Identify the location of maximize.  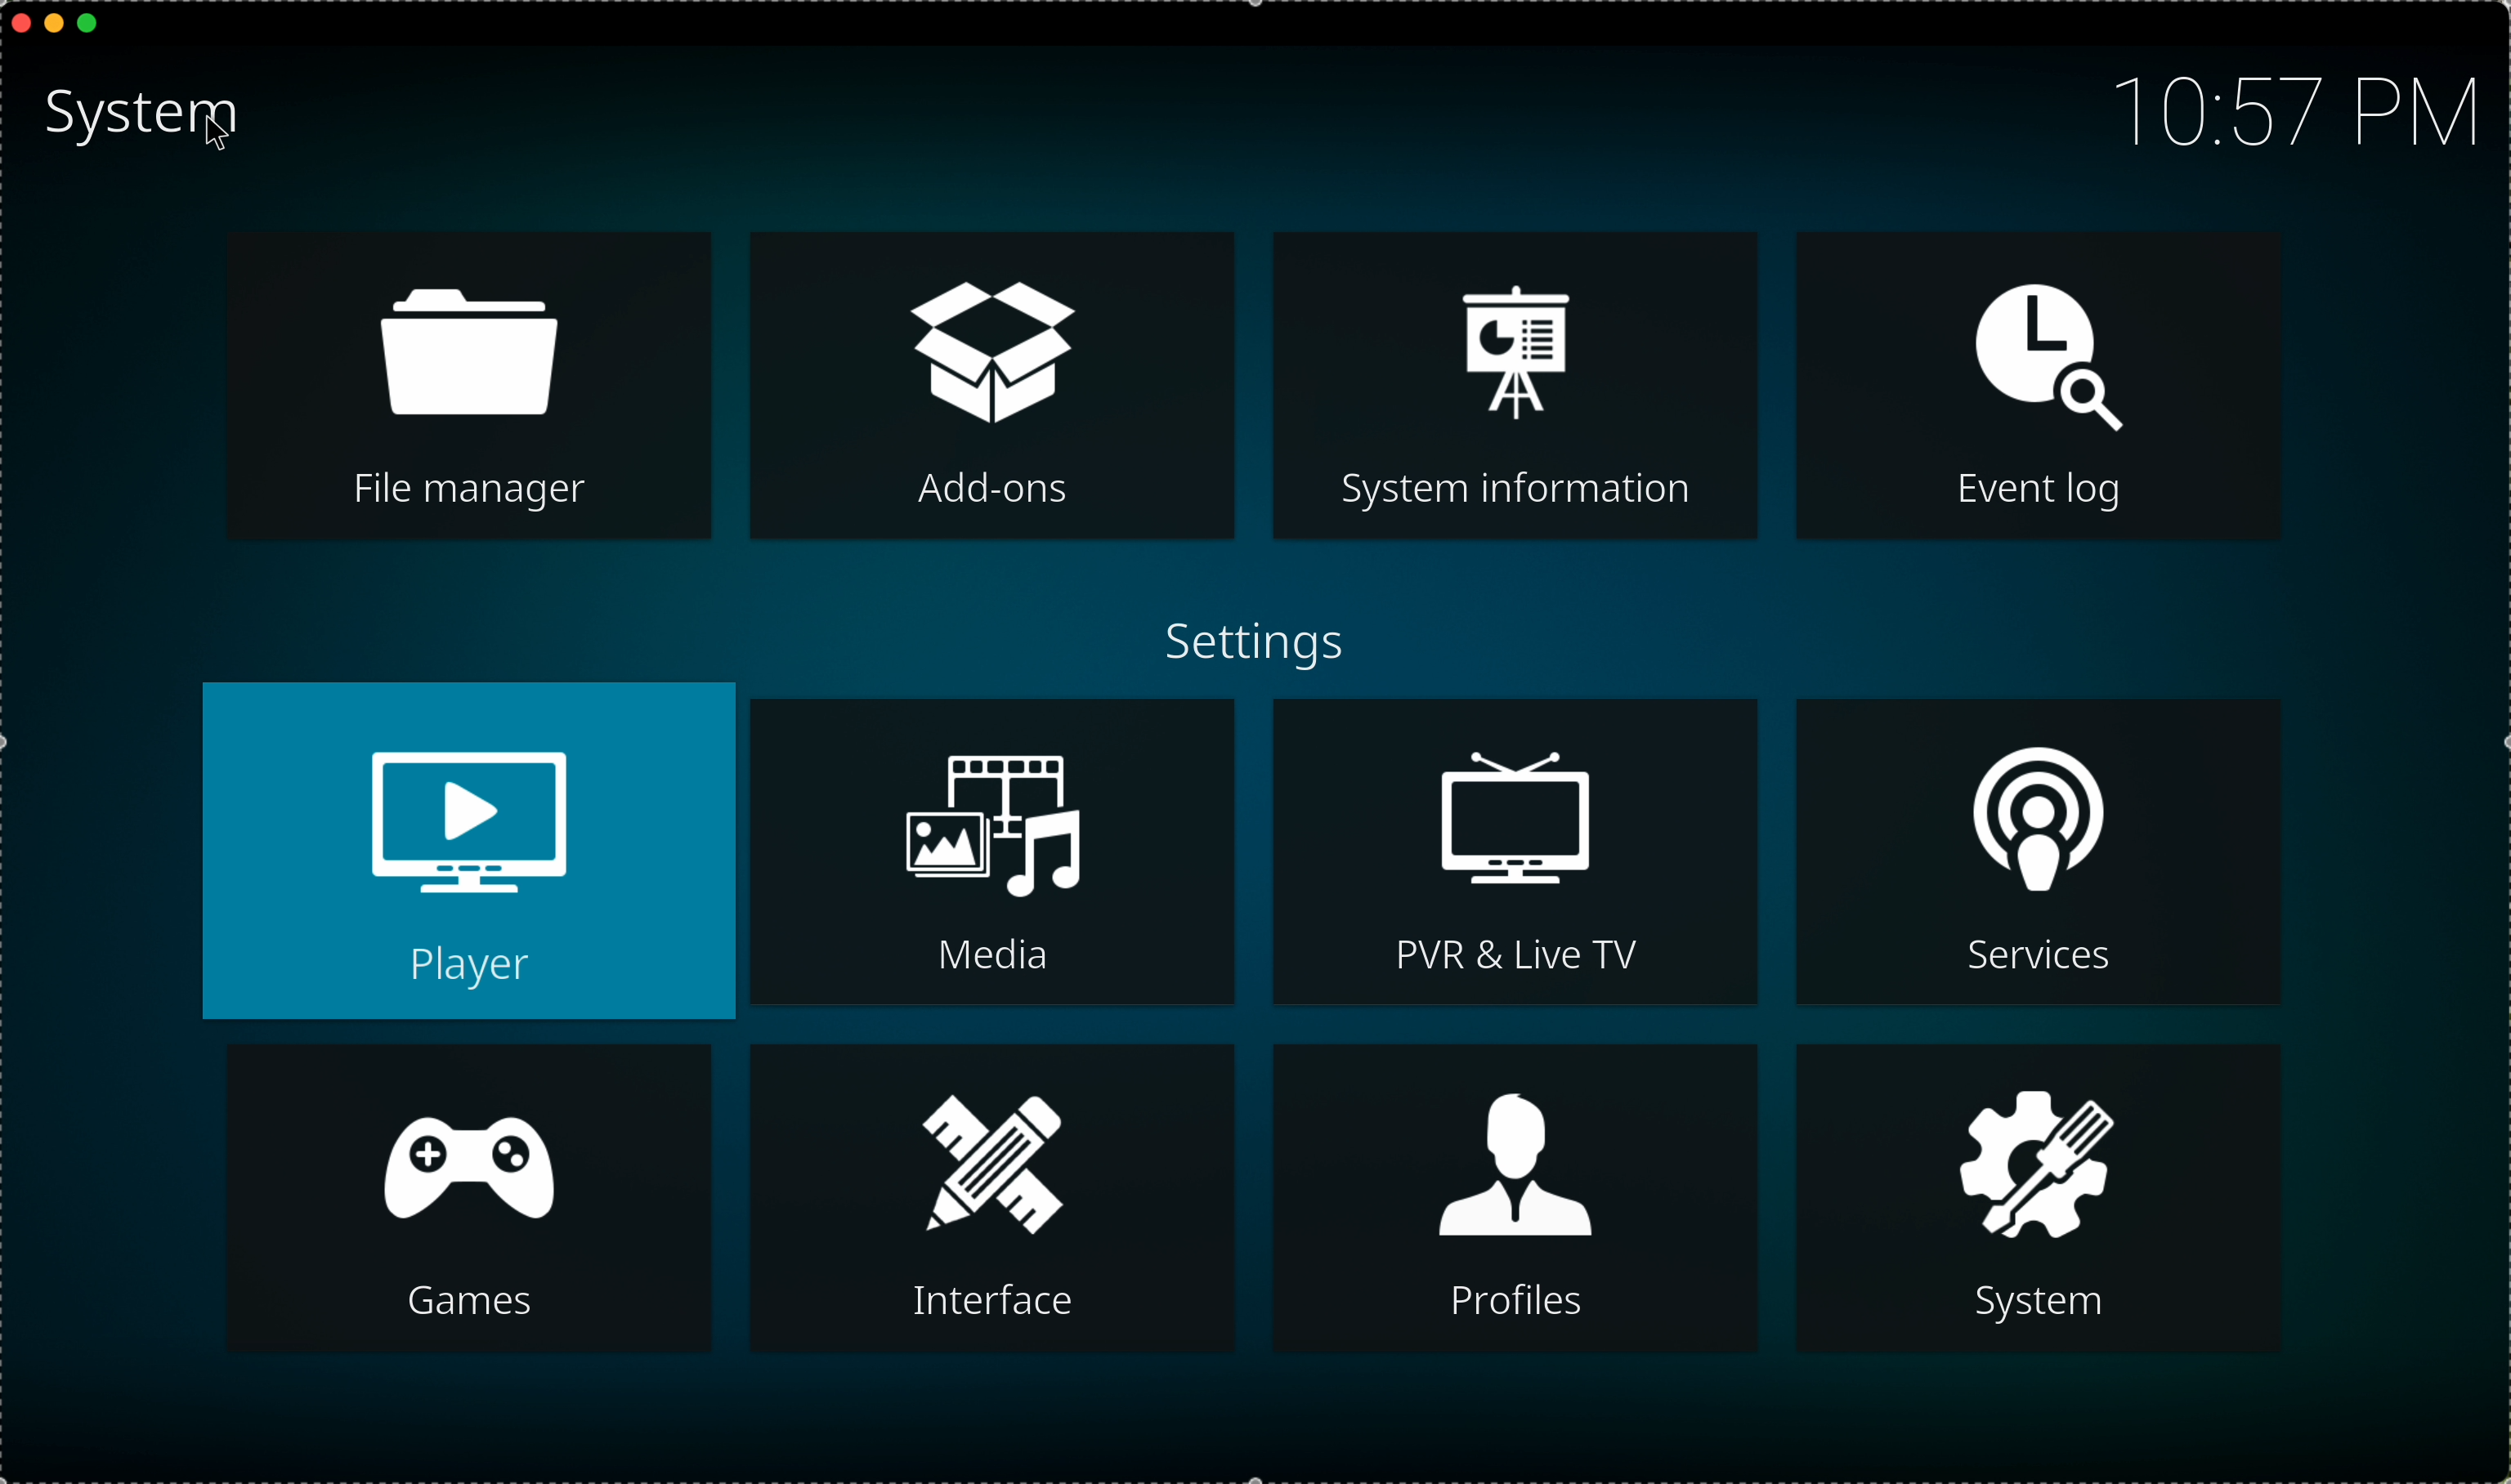
(97, 25).